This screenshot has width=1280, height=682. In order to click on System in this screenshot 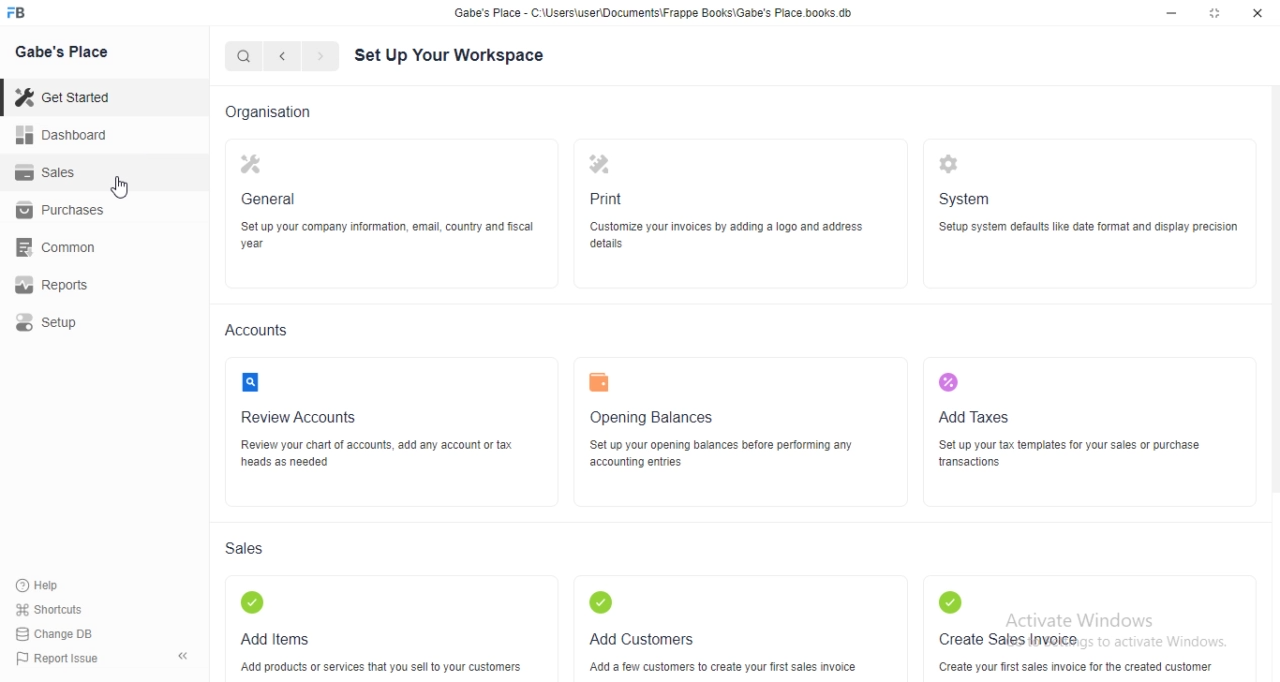, I will do `click(968, 176)`.